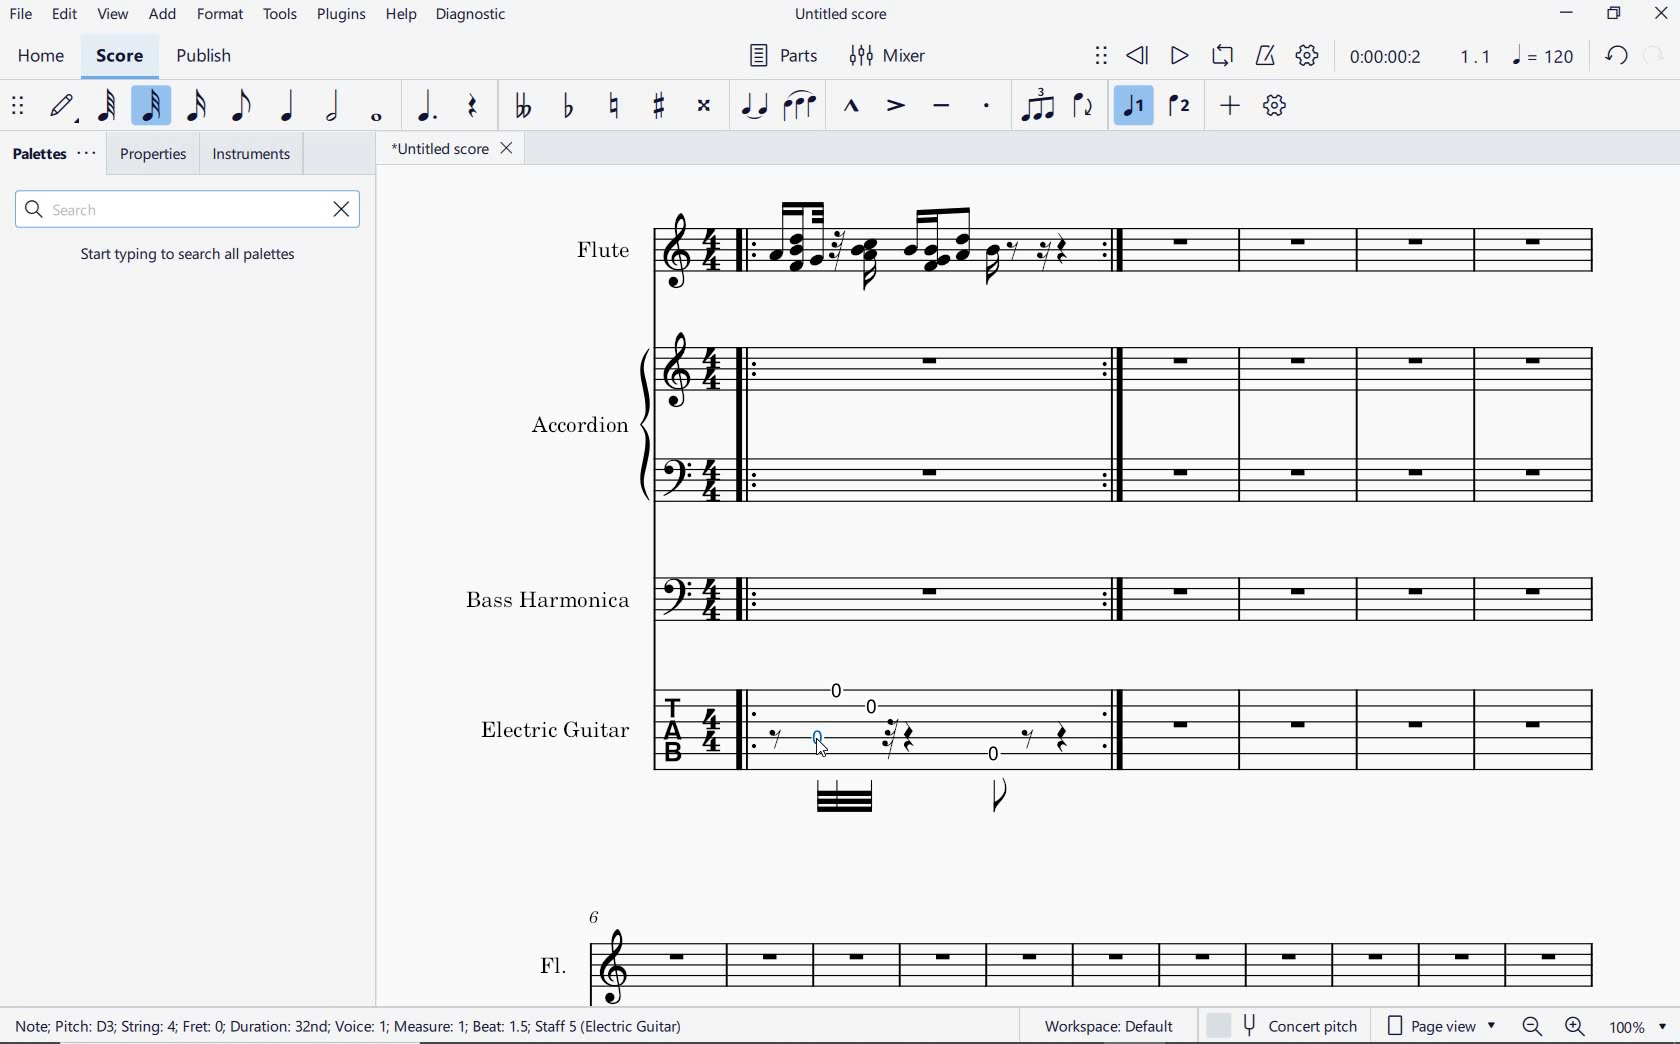 The image size is (1680, 1044). What do you see at coordinates (784, 57) in the screenshot?
I see `parts` at bounding box center [784, 57].